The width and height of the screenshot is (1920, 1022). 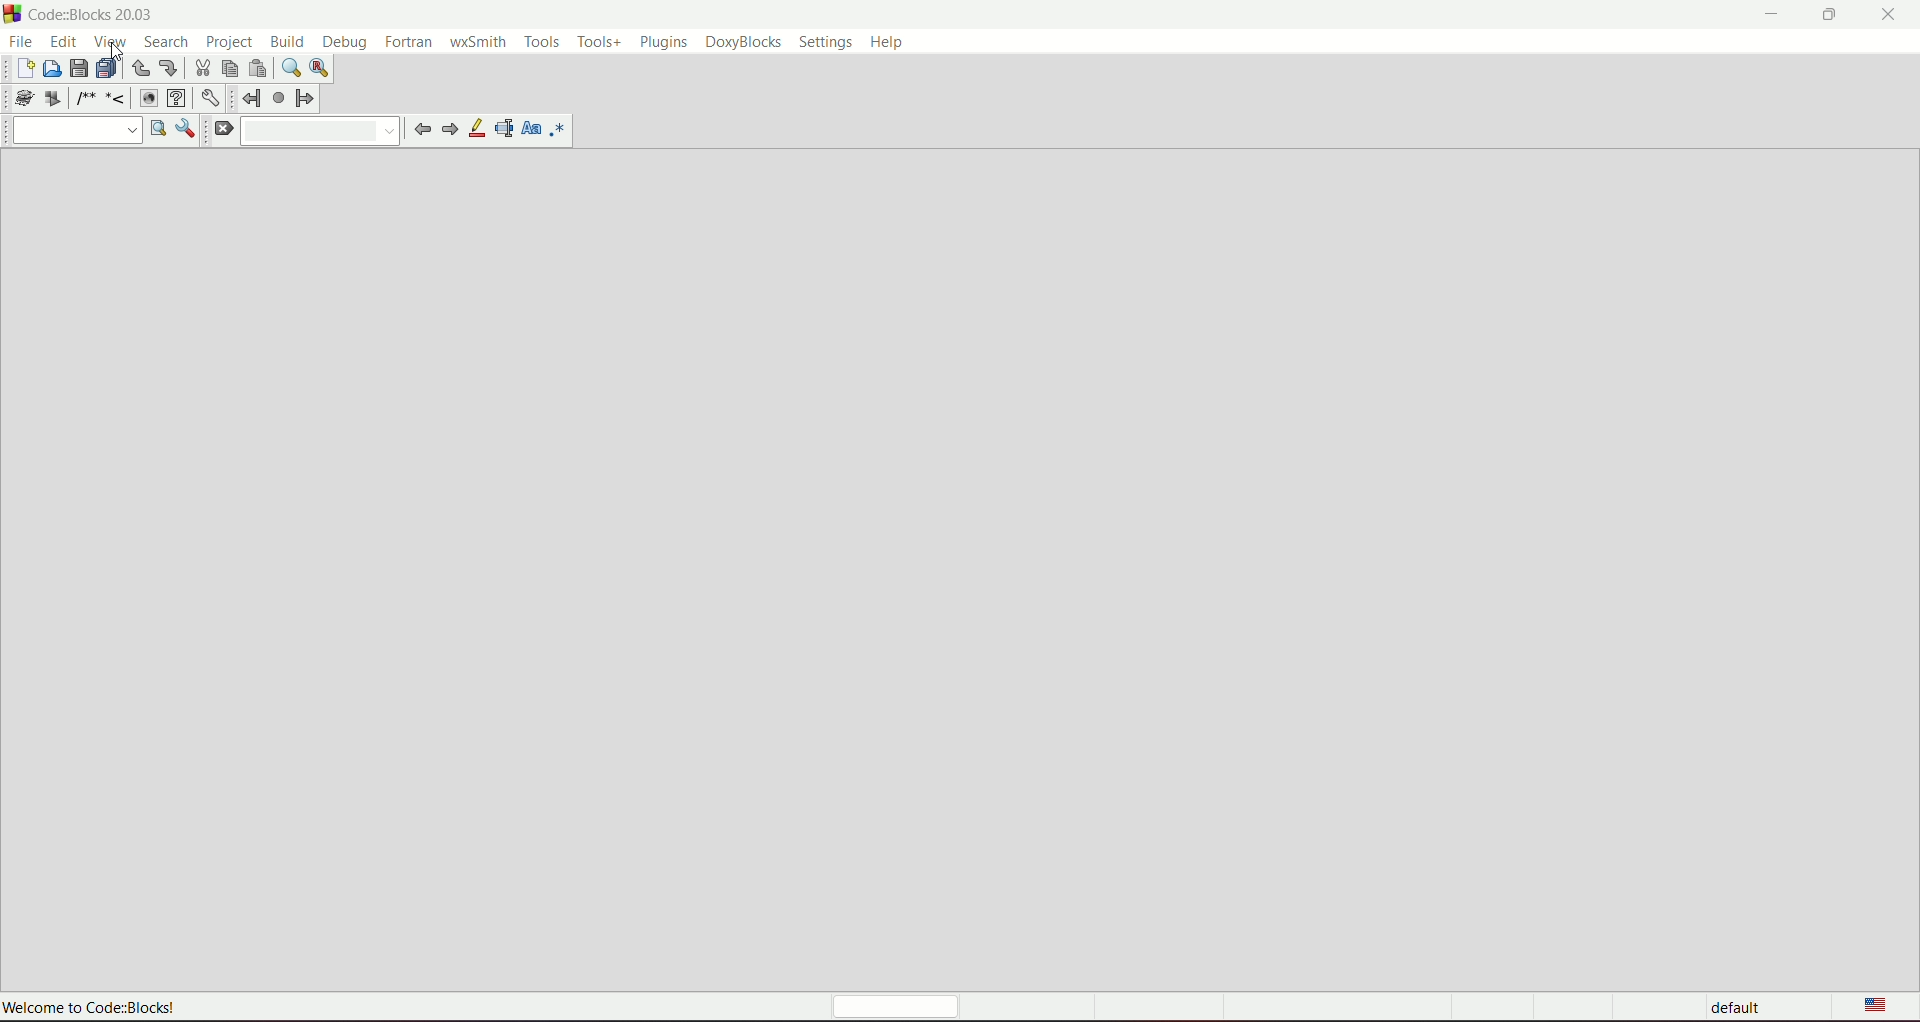 I want to click on tools, so click(x=541, y=41).